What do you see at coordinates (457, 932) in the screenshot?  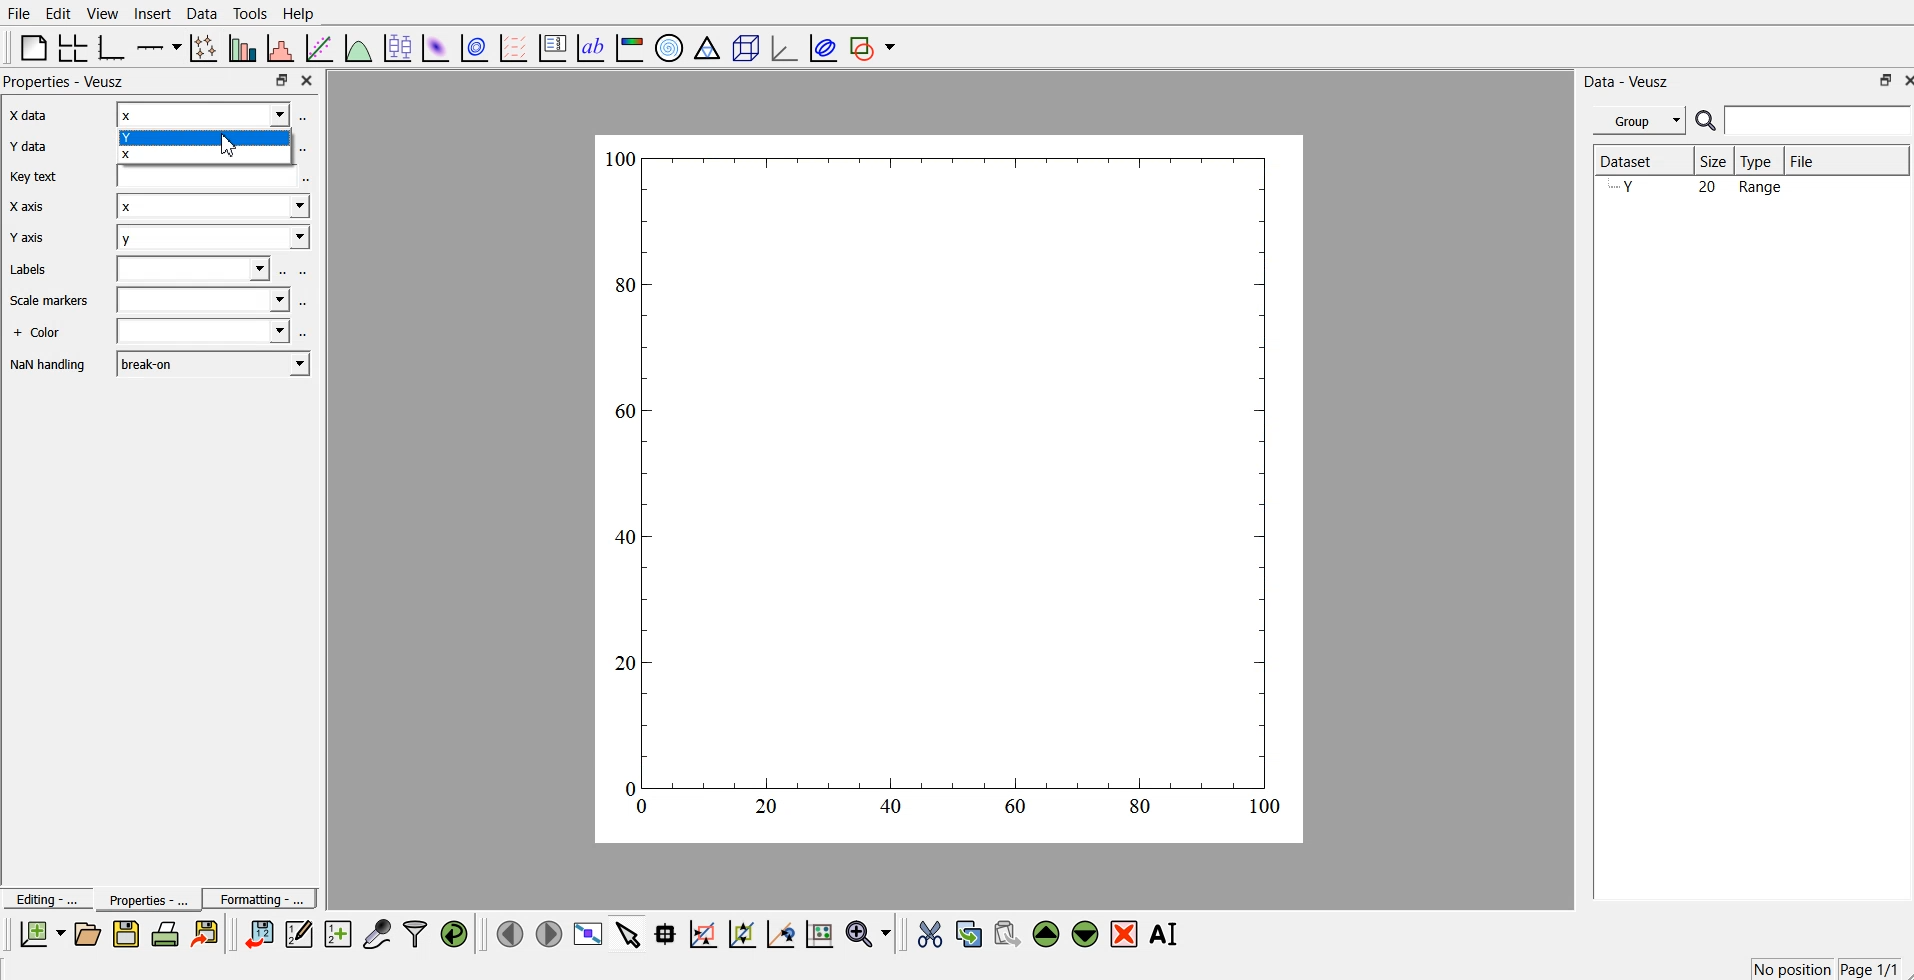 I see `reload linked datasets` at bounding box center [457, 932].